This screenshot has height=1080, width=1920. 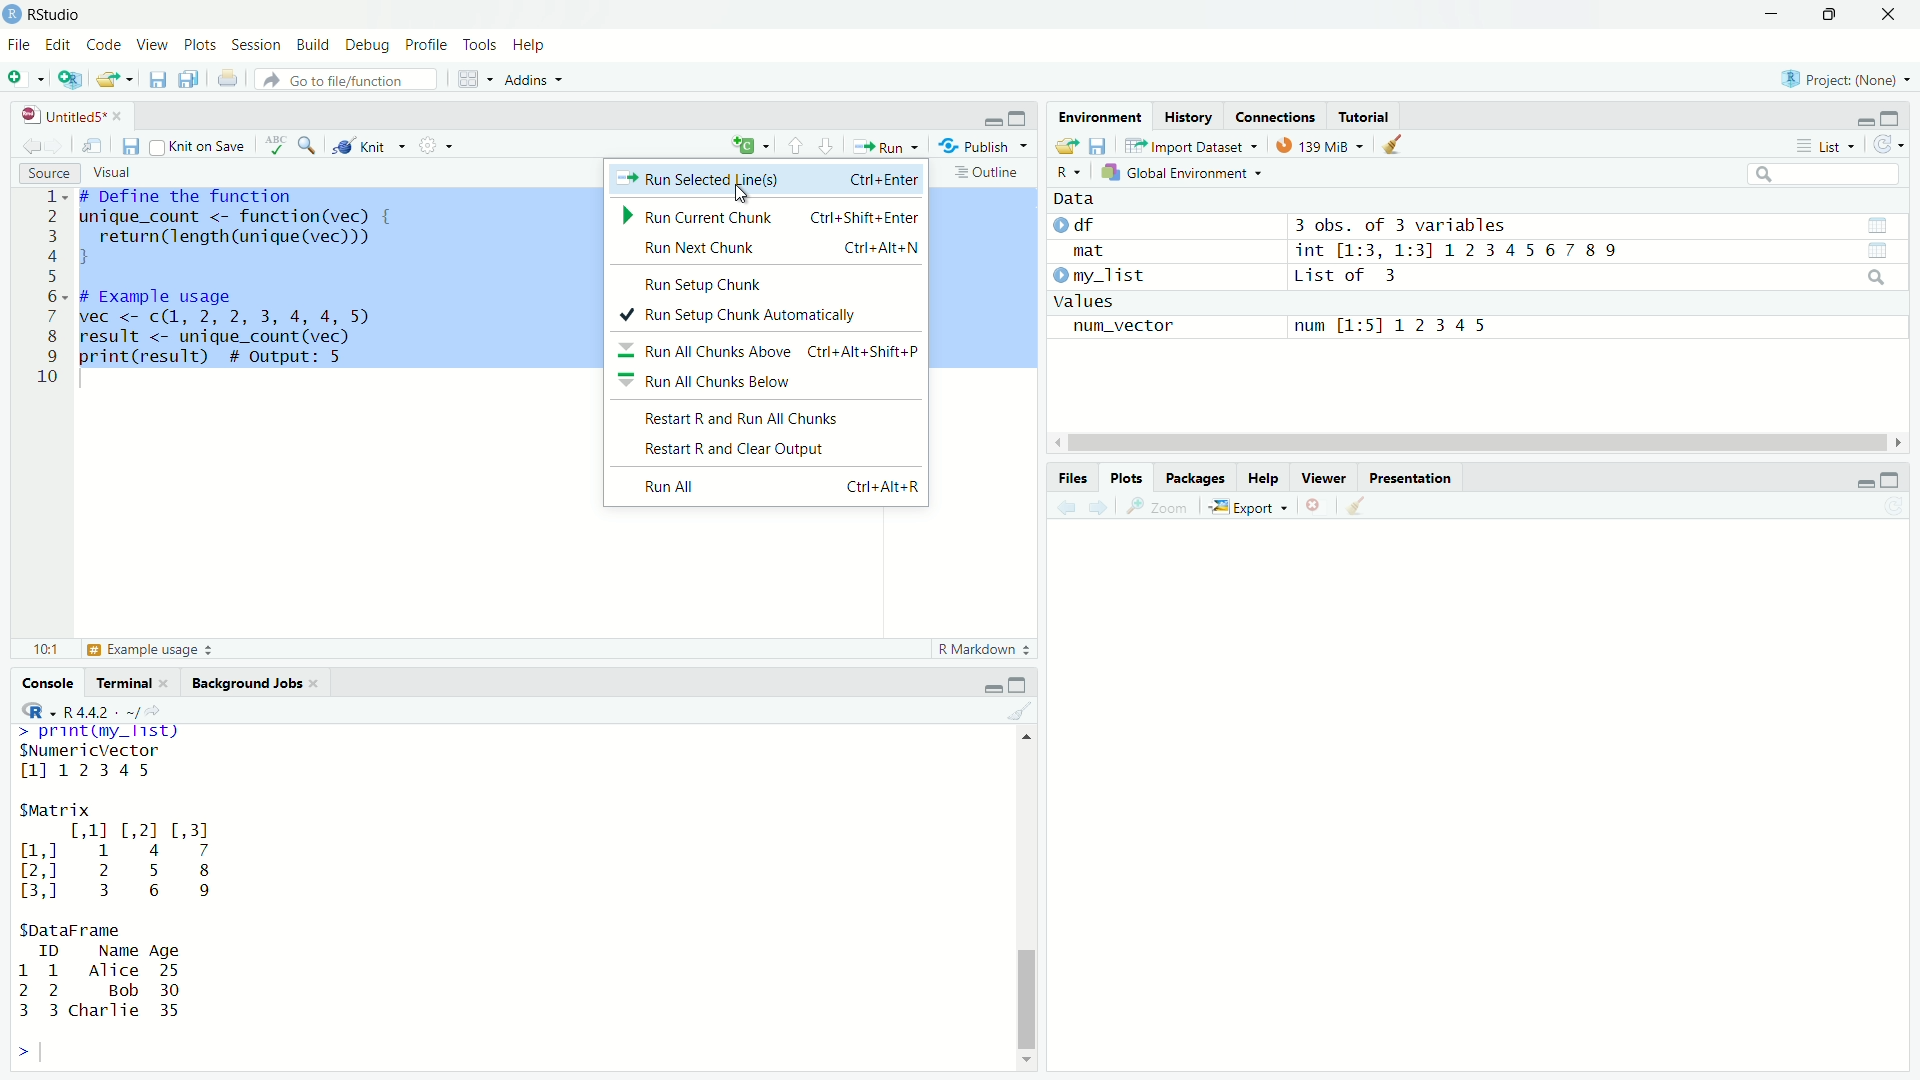 I want to click on R Markdown, so click(x=979, y=651).